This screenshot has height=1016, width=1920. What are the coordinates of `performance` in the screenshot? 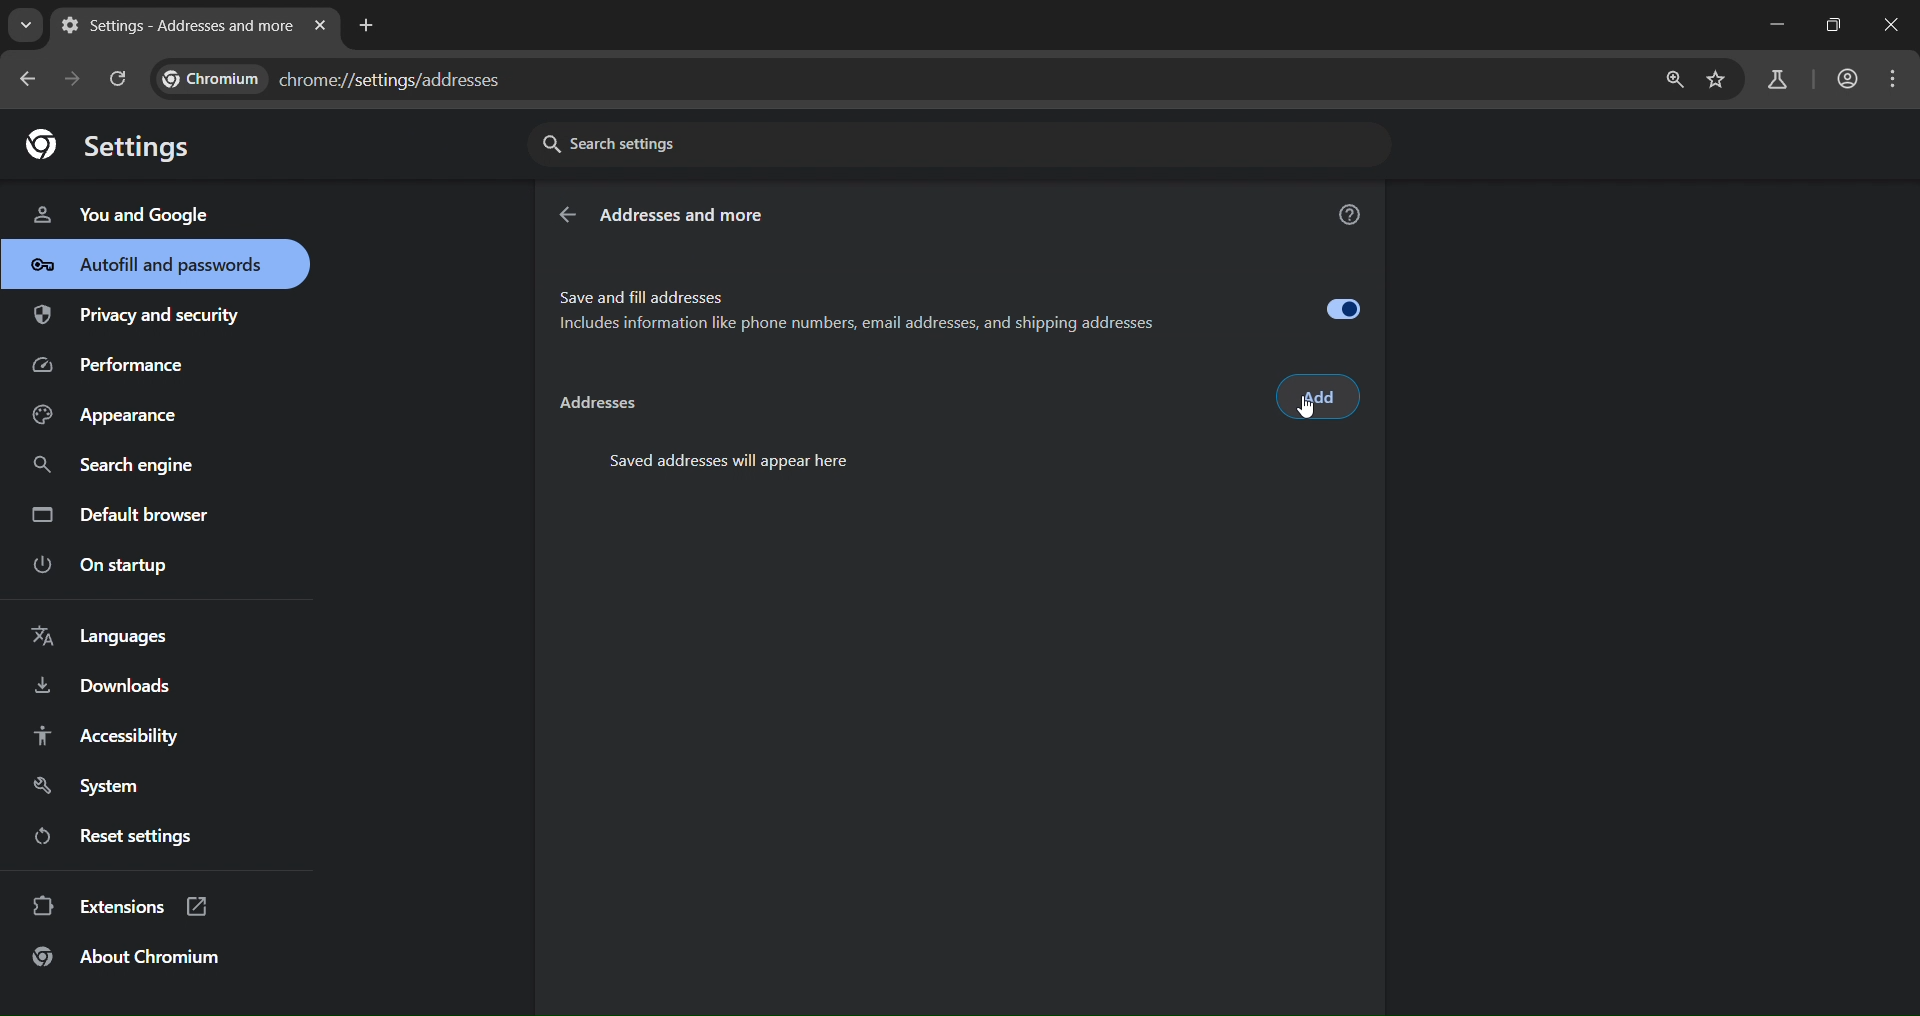 It's located at (116, 370).